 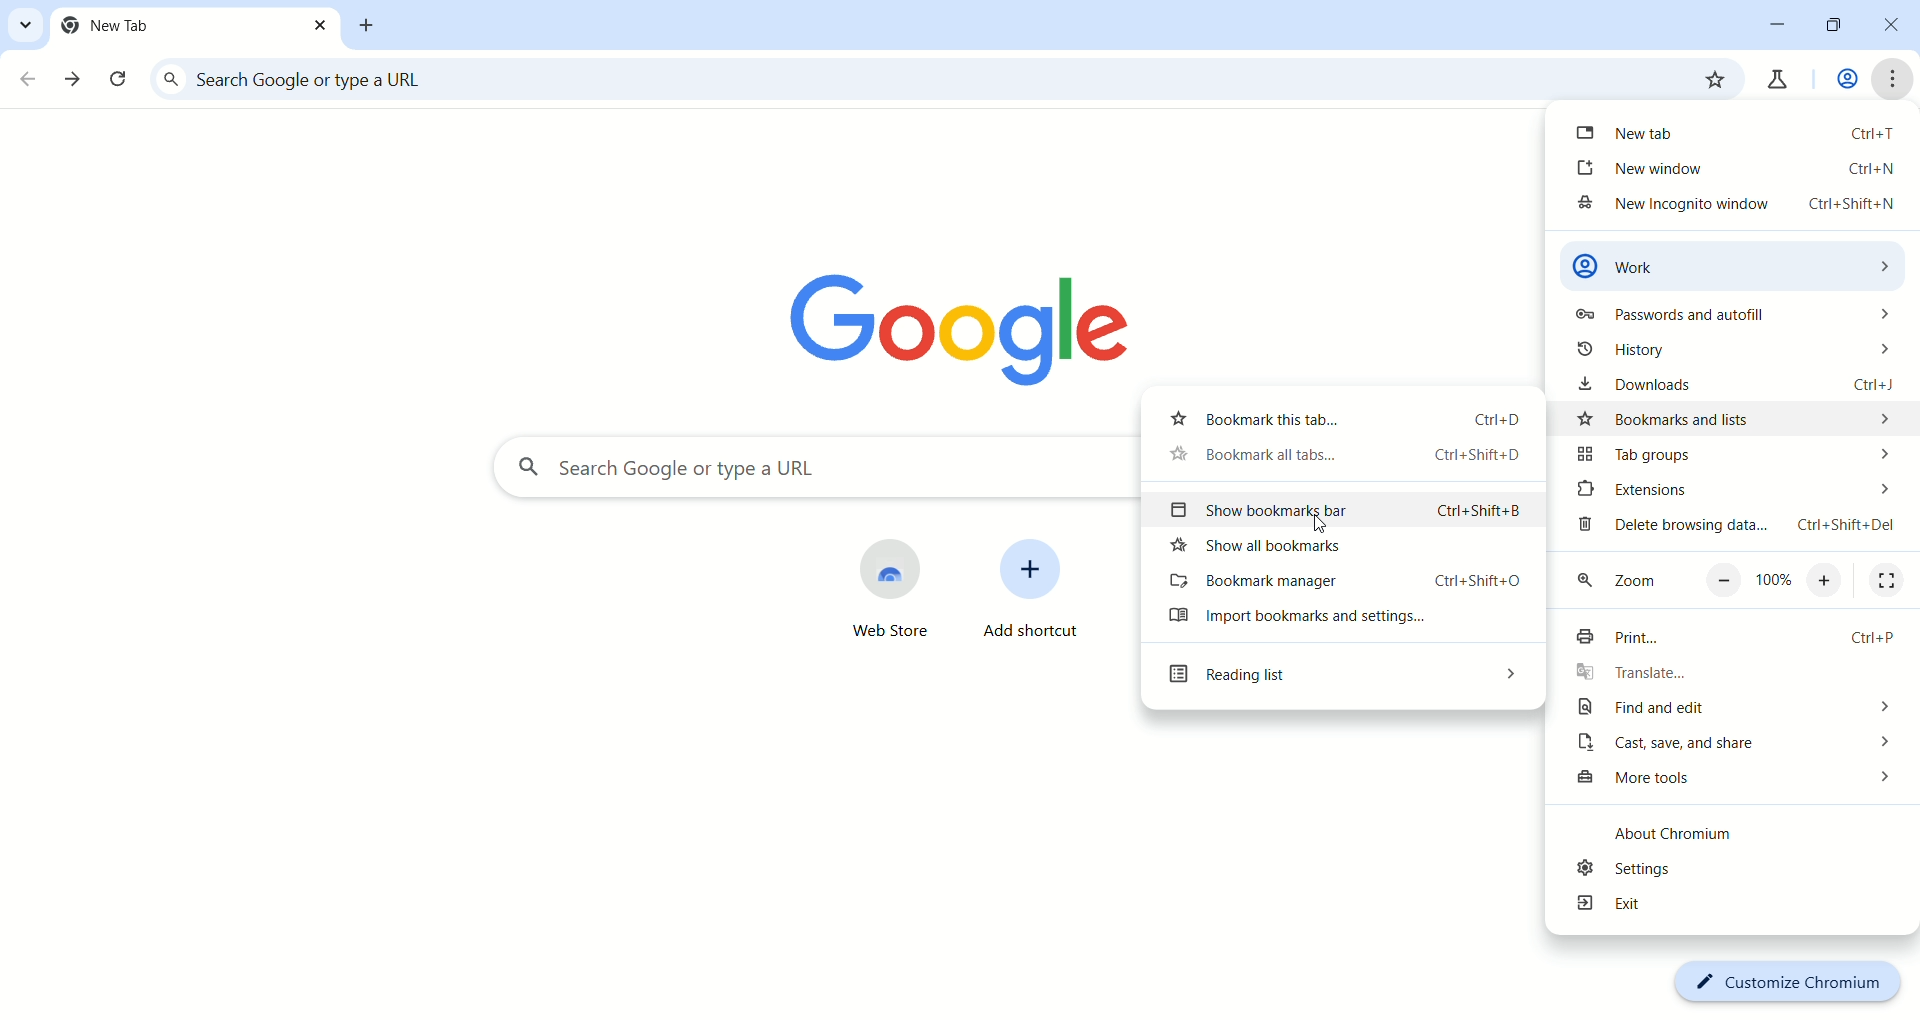 What do you see at coordinates (1693, 837) in the screenshot?
I see `about chromium` at bounding box center [1693, 837].